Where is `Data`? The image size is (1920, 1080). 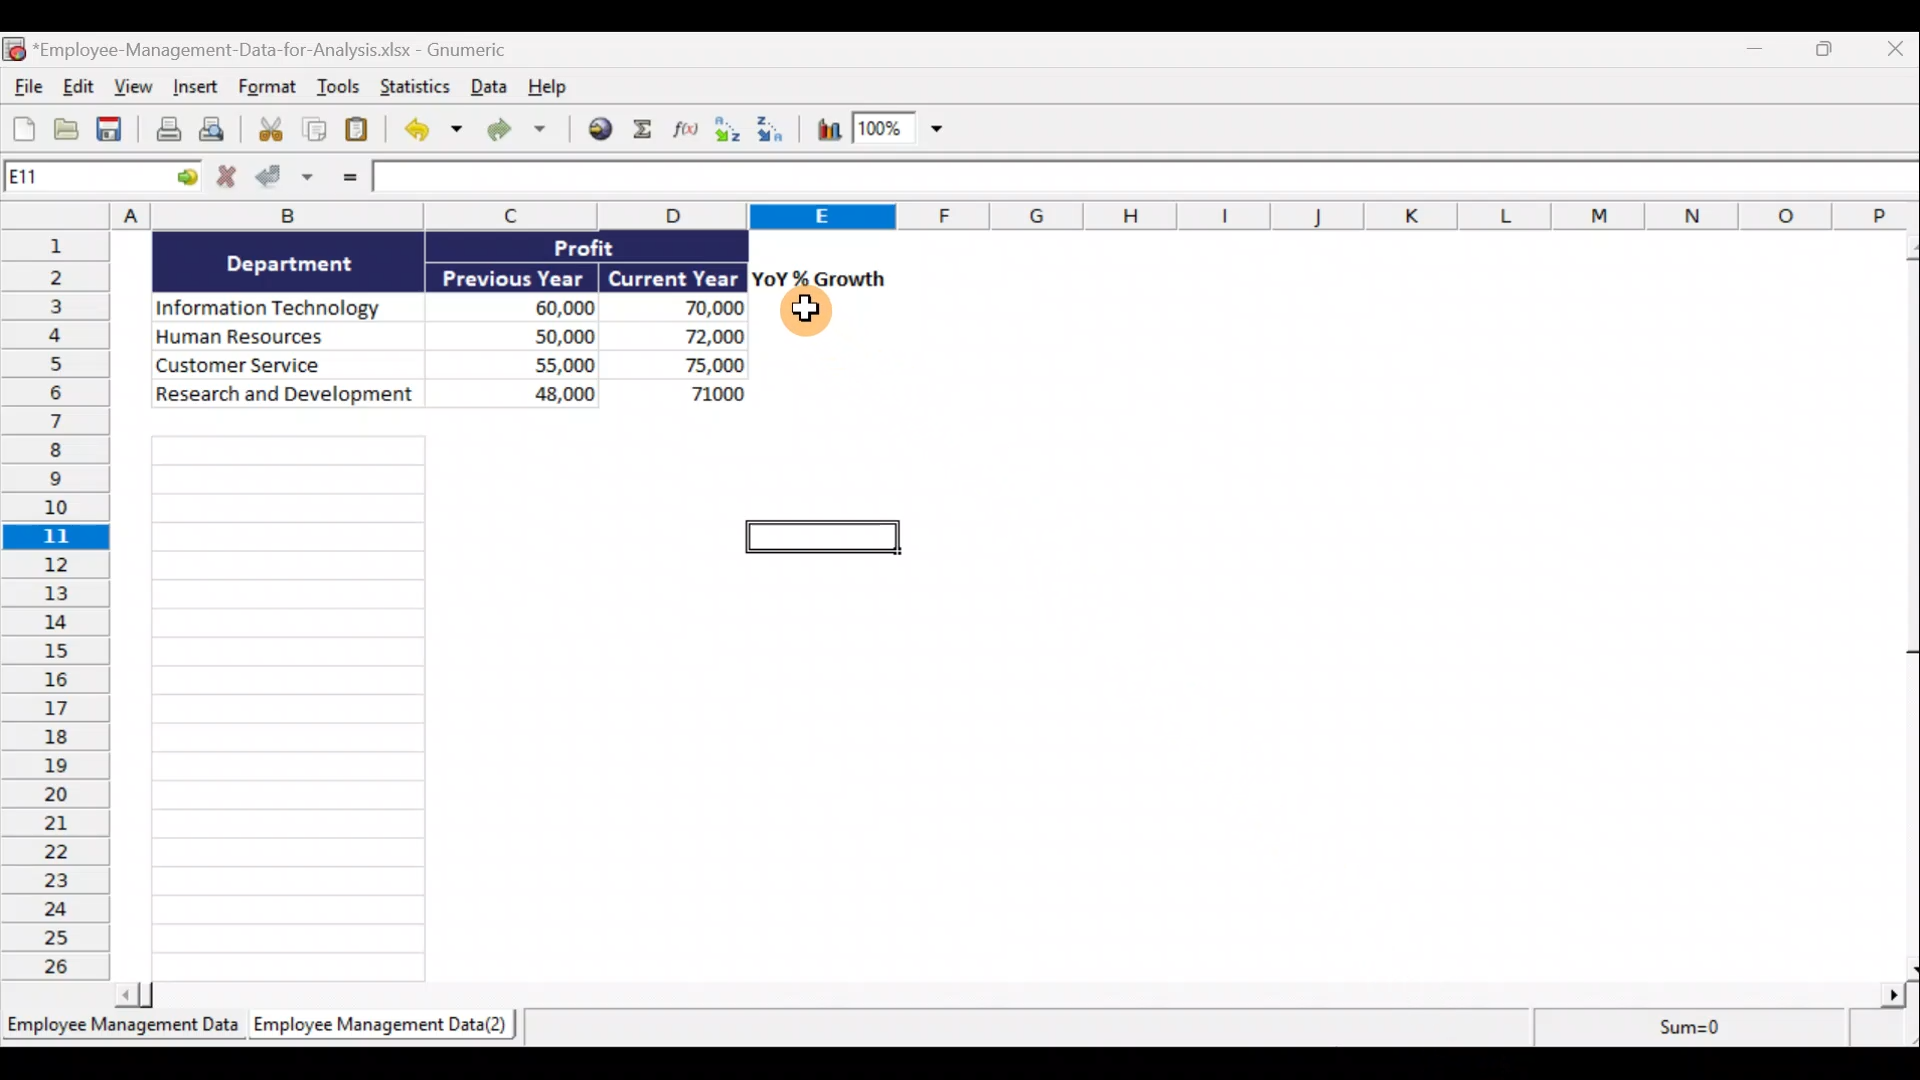 Data is located at coordinates (485, 89).